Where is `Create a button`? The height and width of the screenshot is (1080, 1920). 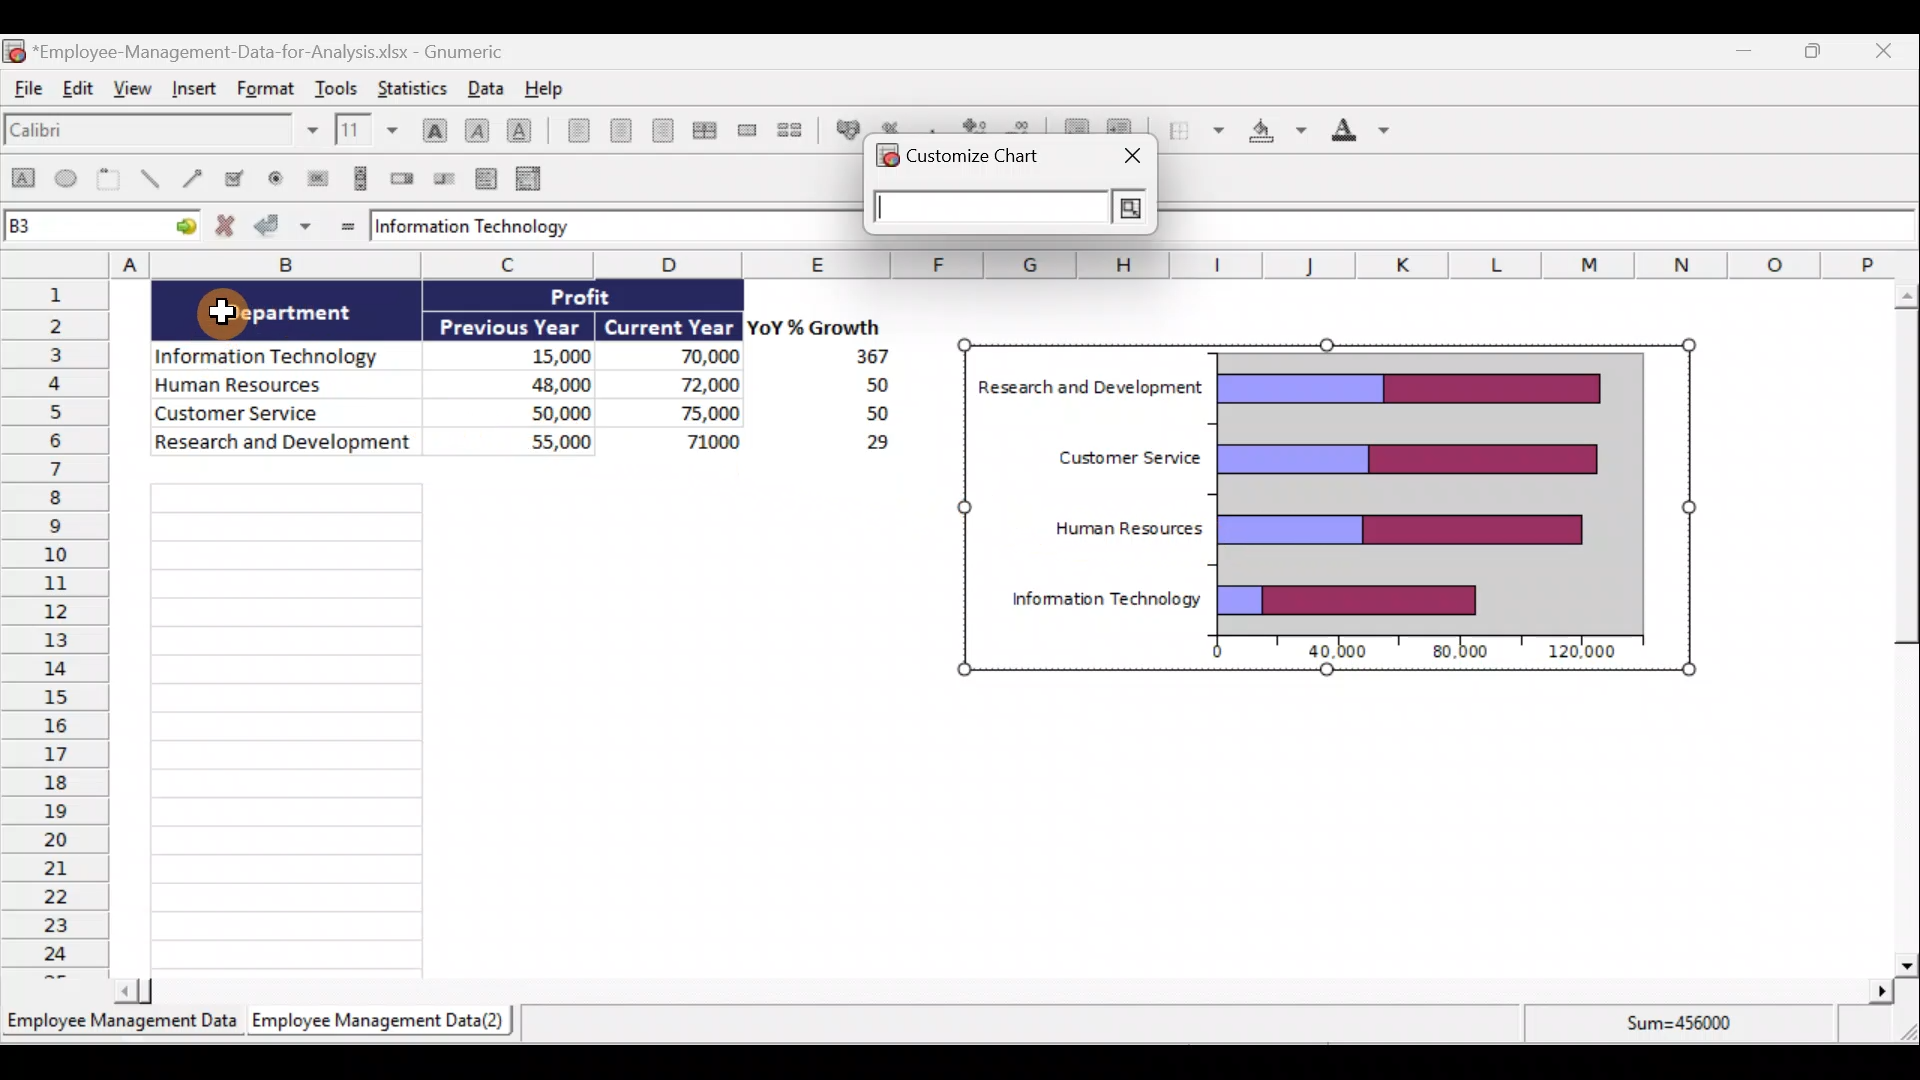
Create a button is located at coordinates (317, 176).